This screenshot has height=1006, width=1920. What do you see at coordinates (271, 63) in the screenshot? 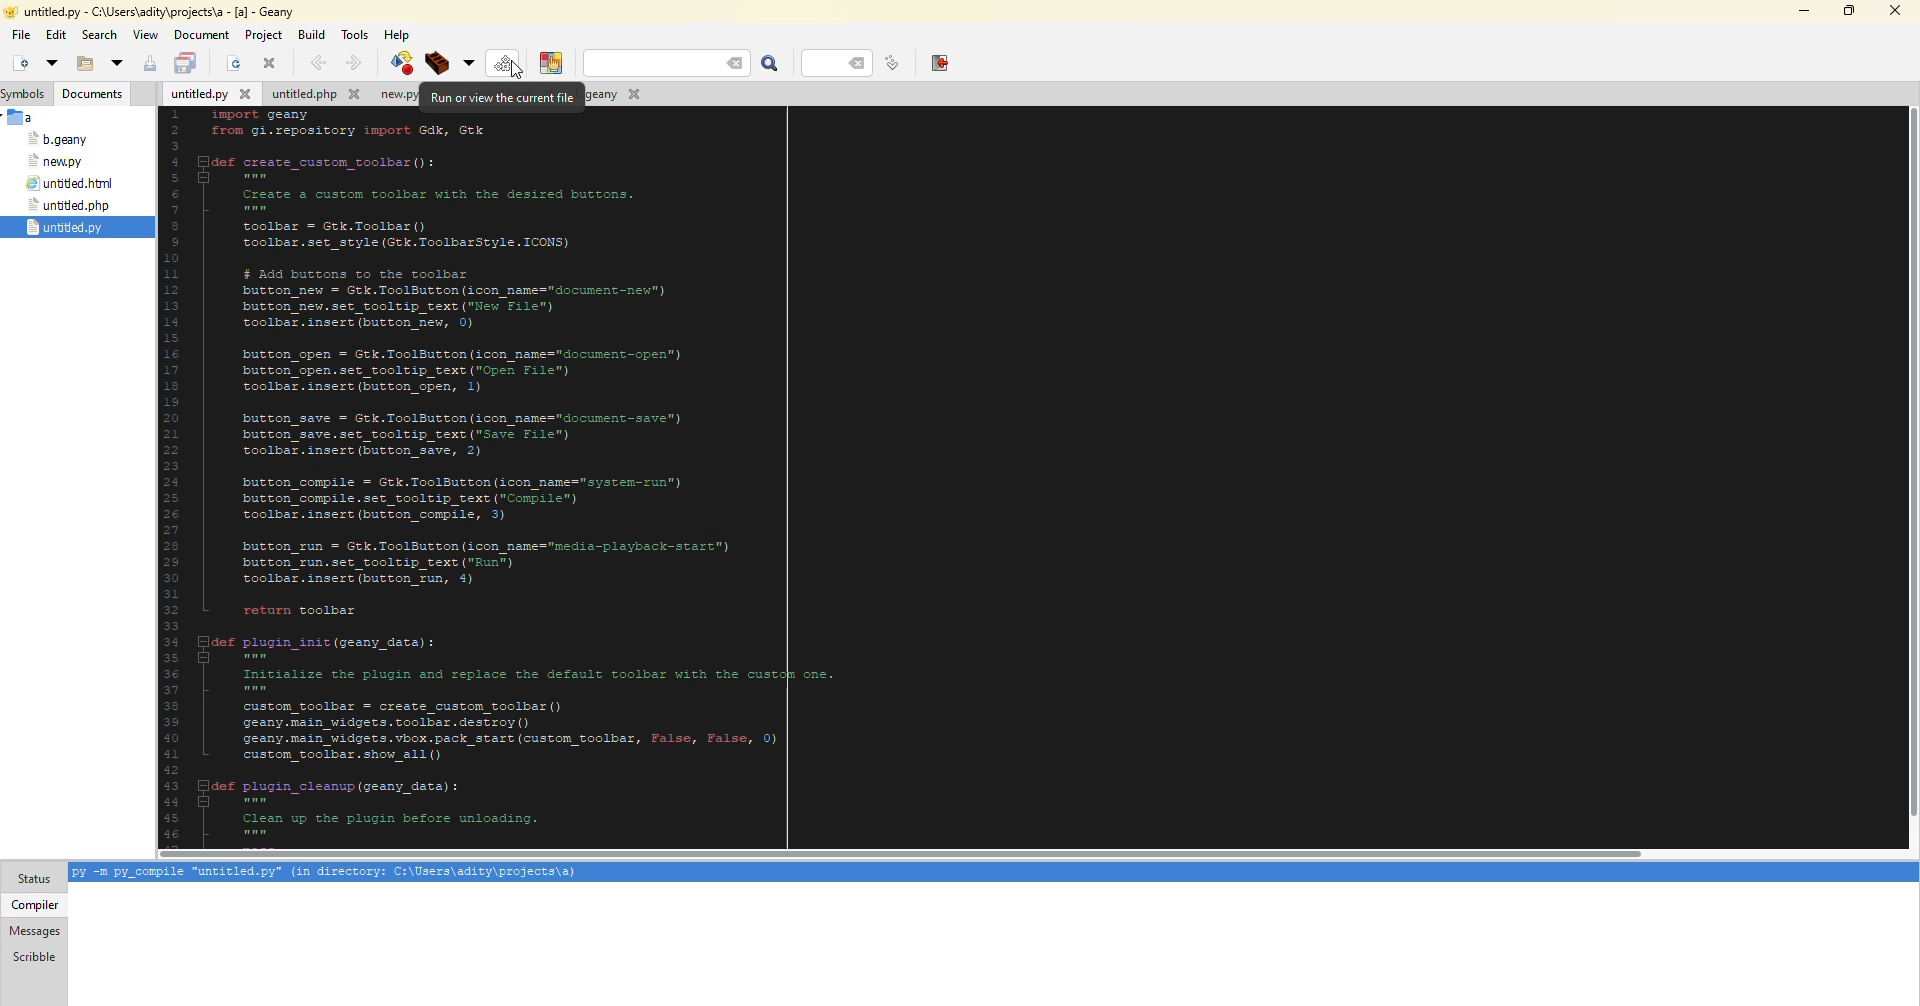
I see `close` at bounding box center [271, 63].